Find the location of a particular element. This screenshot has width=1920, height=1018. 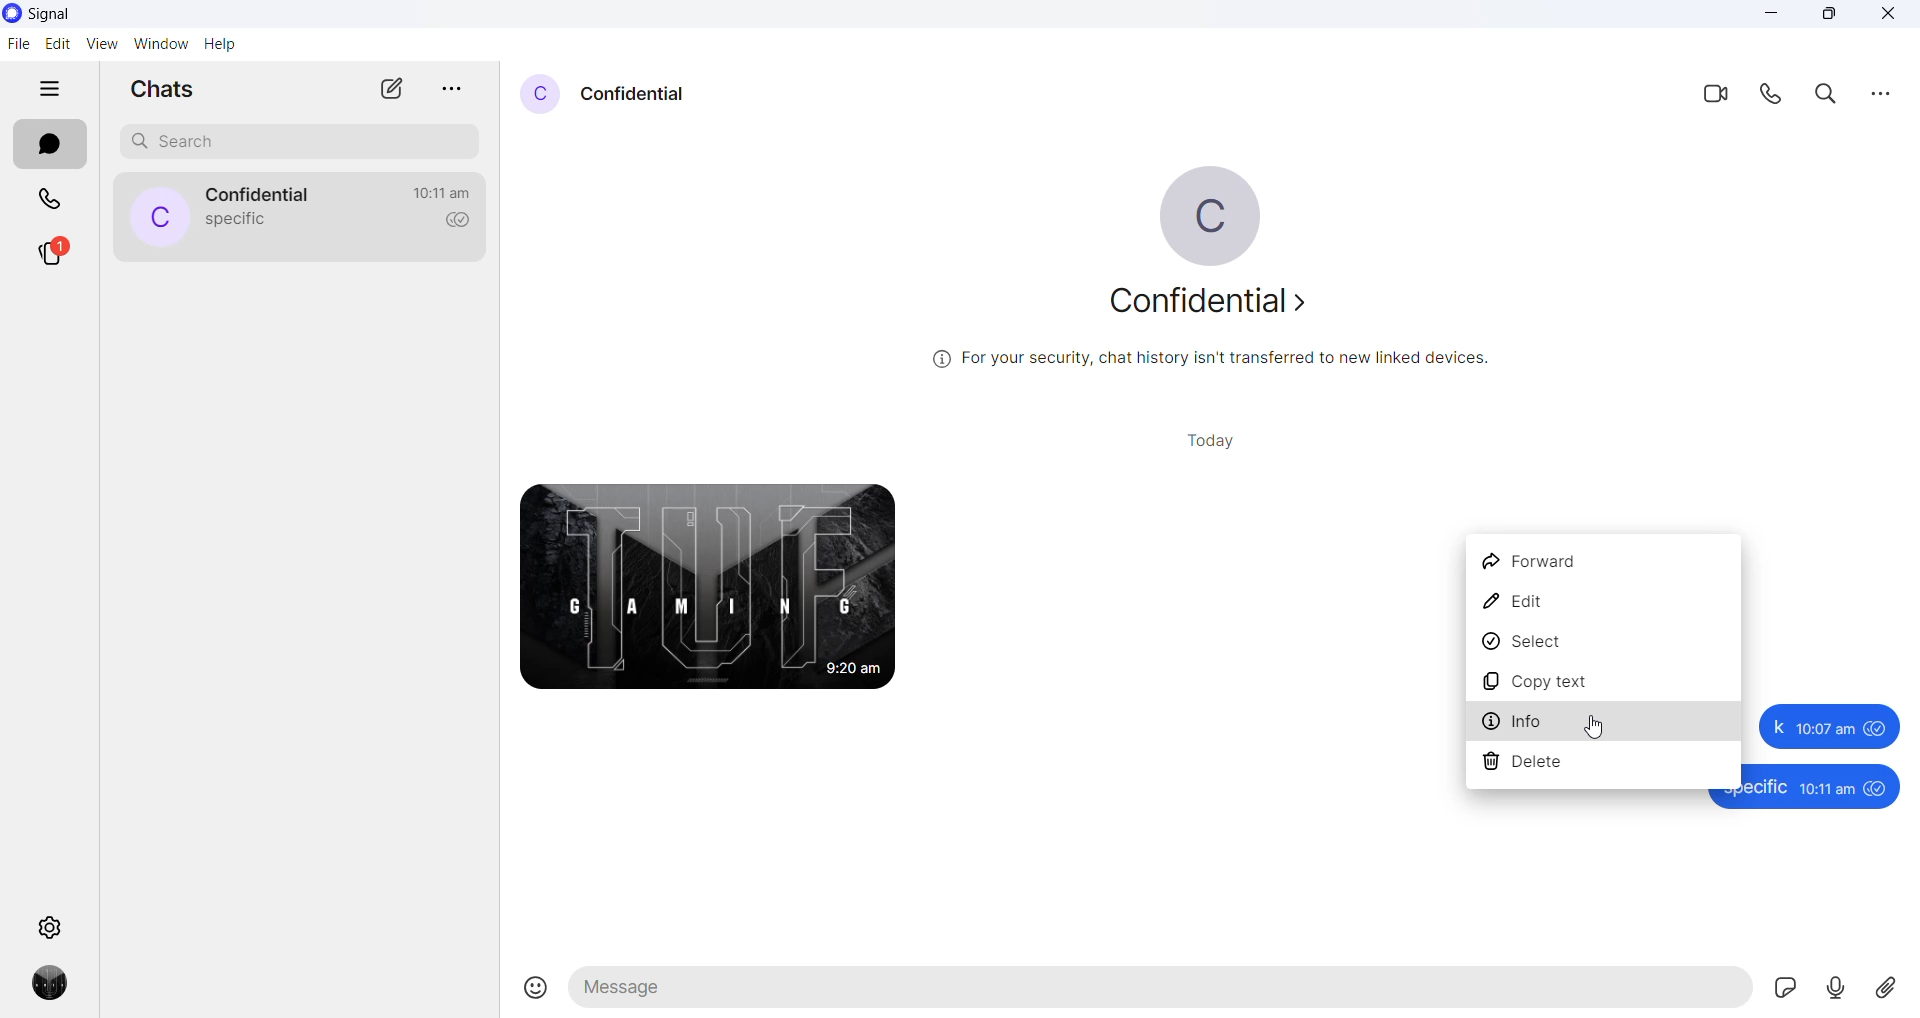

chats is located at coordinates (46, 145).